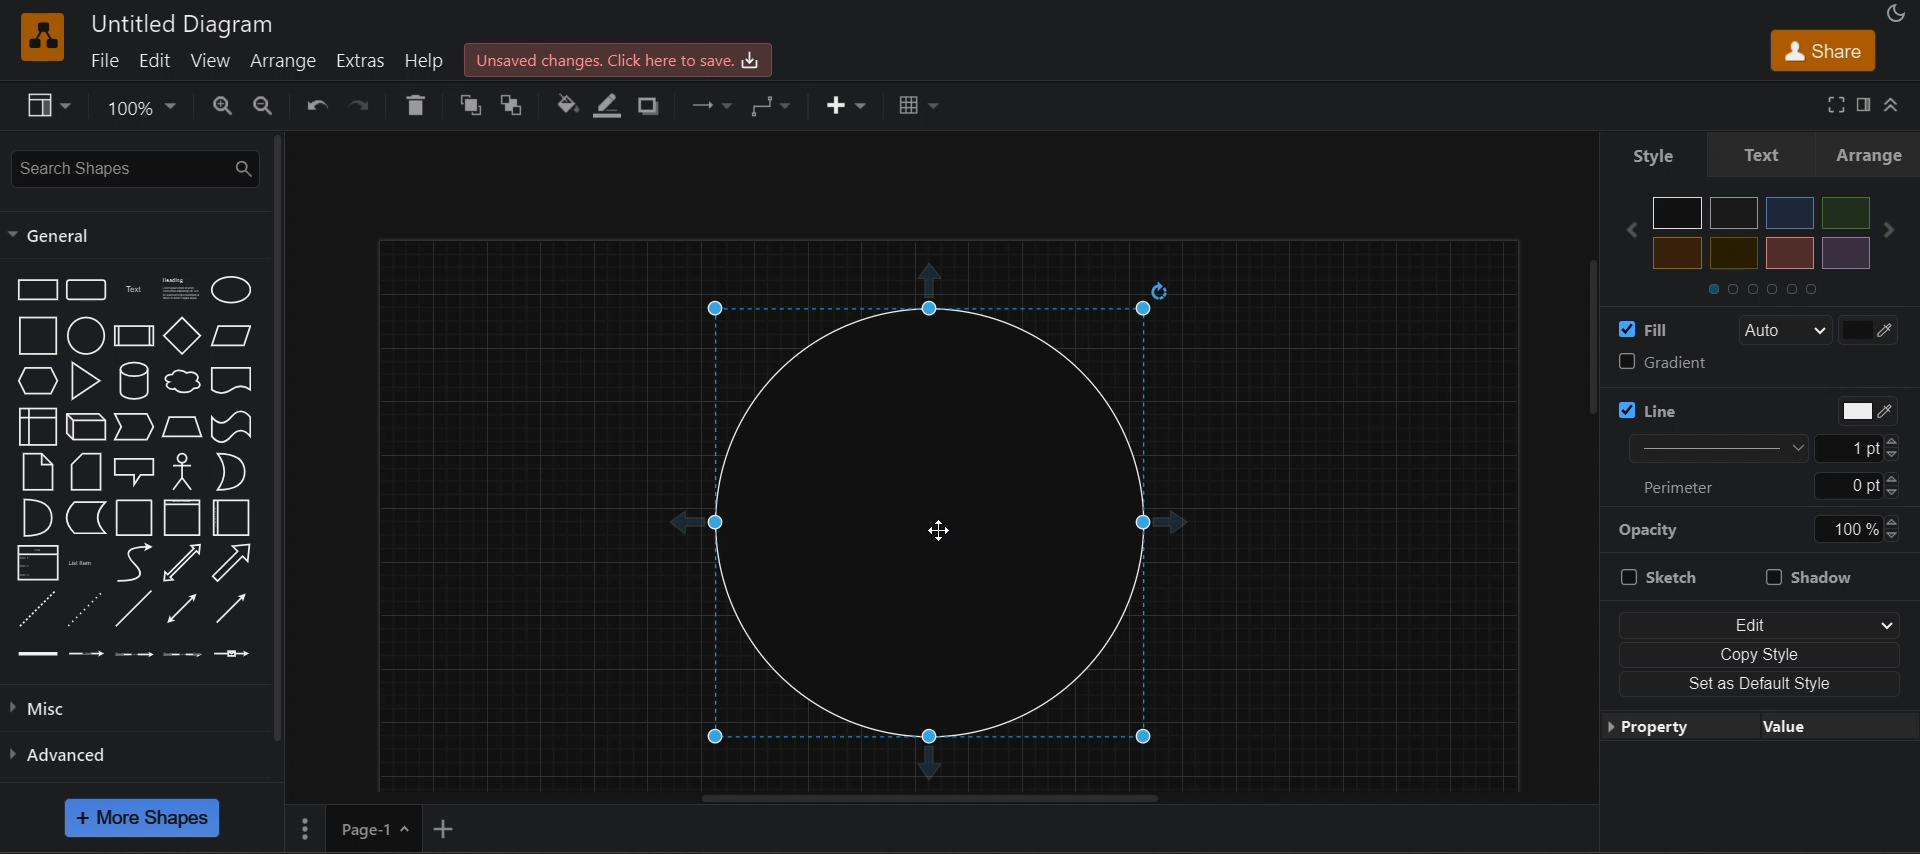  Describe the element at coordinates (86, 337) in the screenshot. I see `circle` at that location.